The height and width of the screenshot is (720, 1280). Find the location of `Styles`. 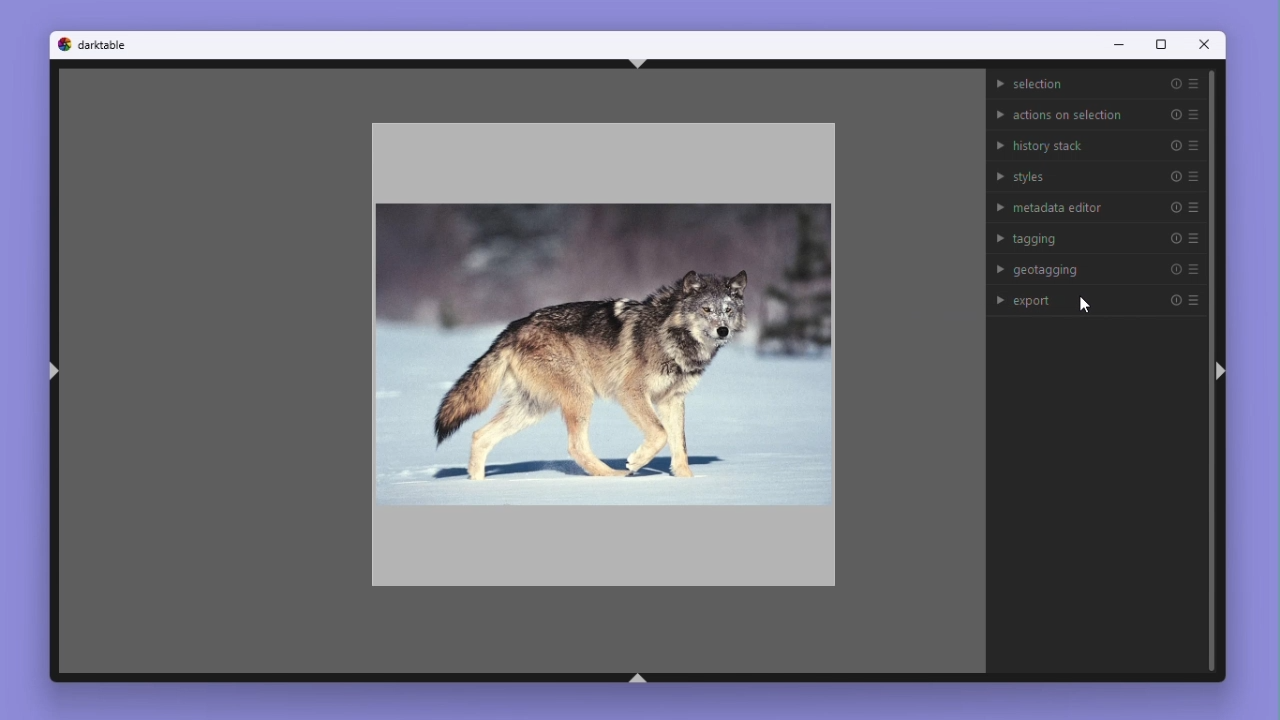

Styles is located at coordinates (1096, 176).